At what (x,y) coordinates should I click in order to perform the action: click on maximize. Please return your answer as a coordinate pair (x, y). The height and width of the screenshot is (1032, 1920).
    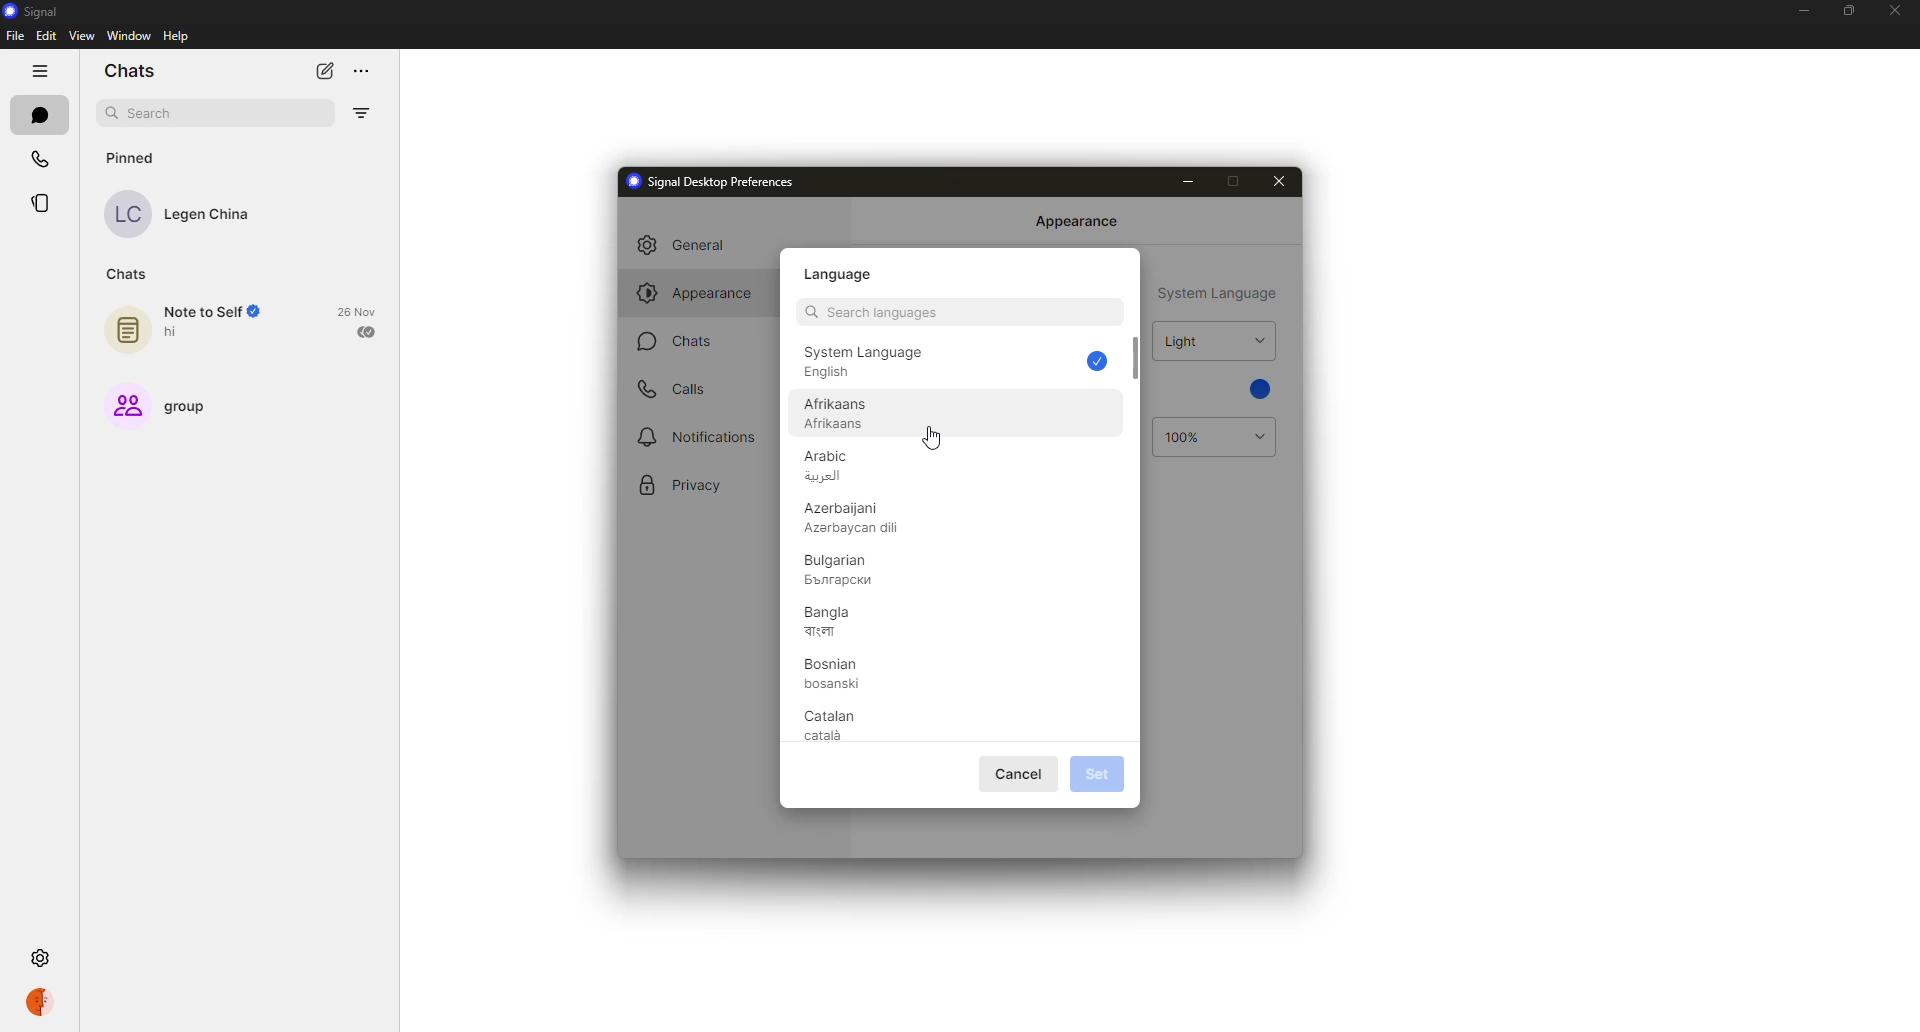
    Looking at the image, I should click on (1845, 11).